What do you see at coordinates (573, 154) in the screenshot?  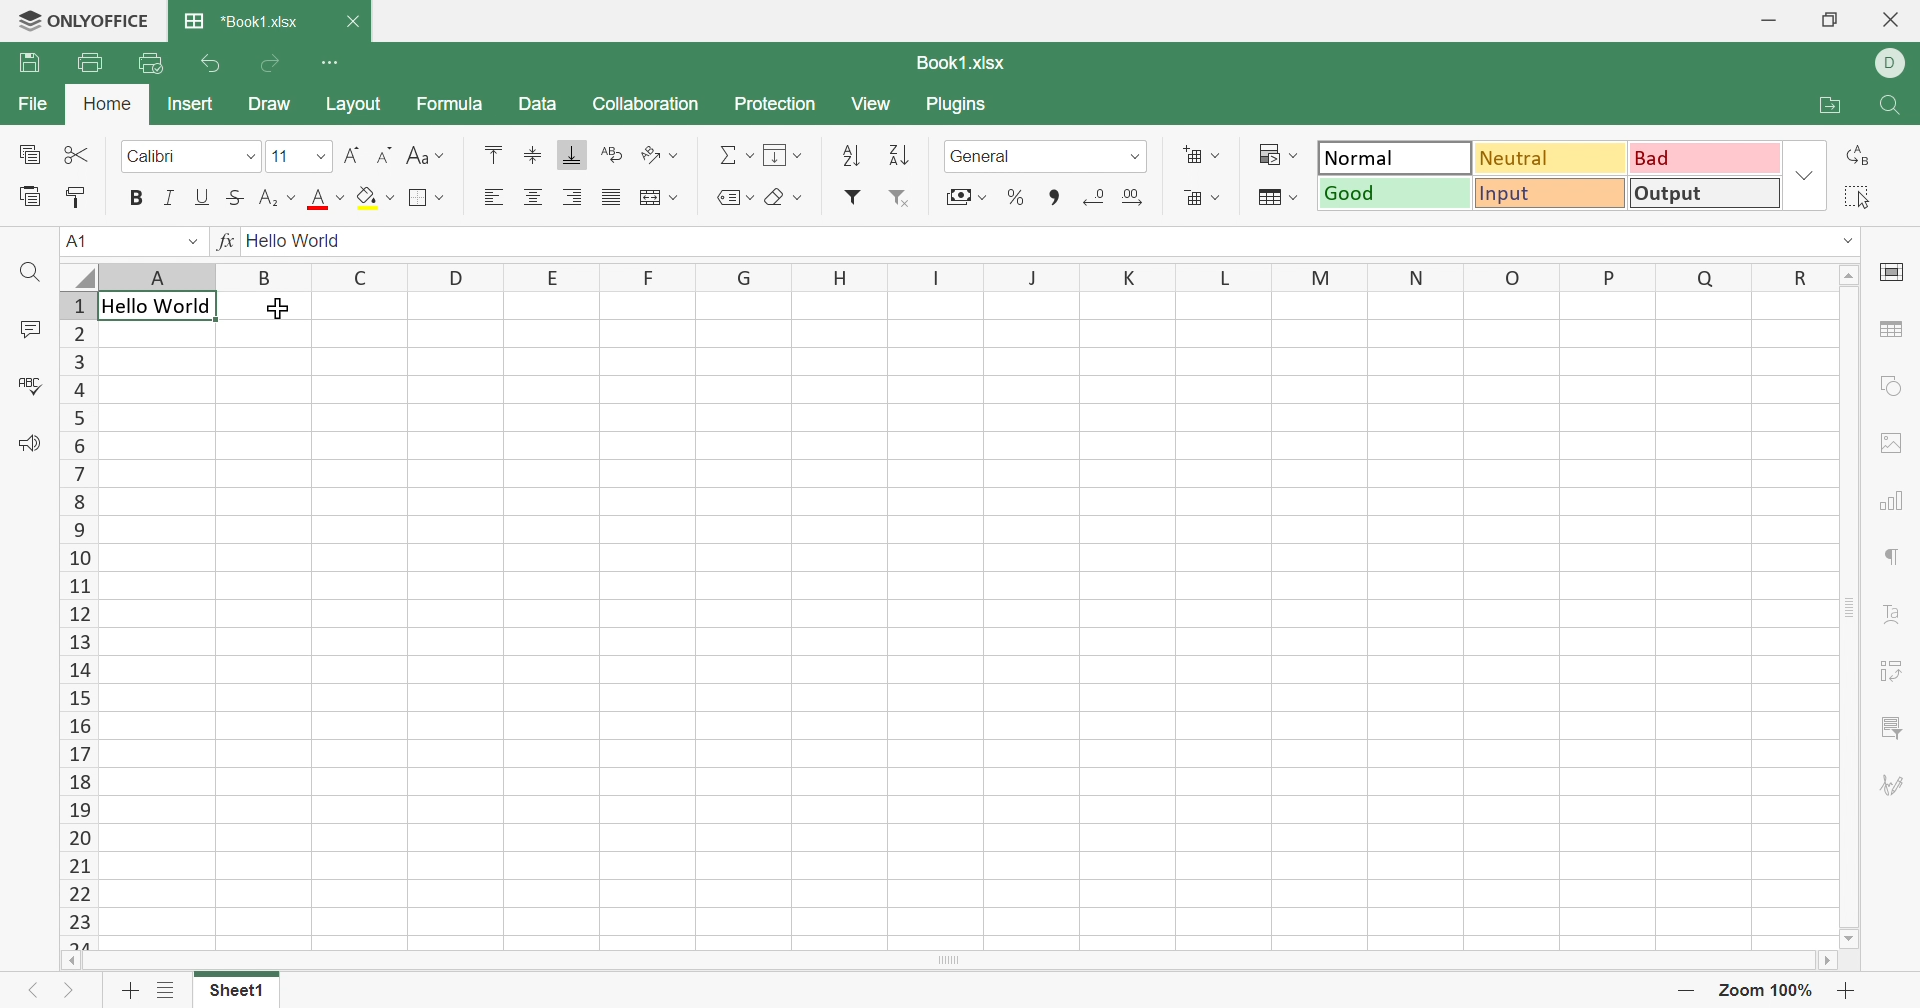 I see `Align bottom` at bounding box center [573, 154].